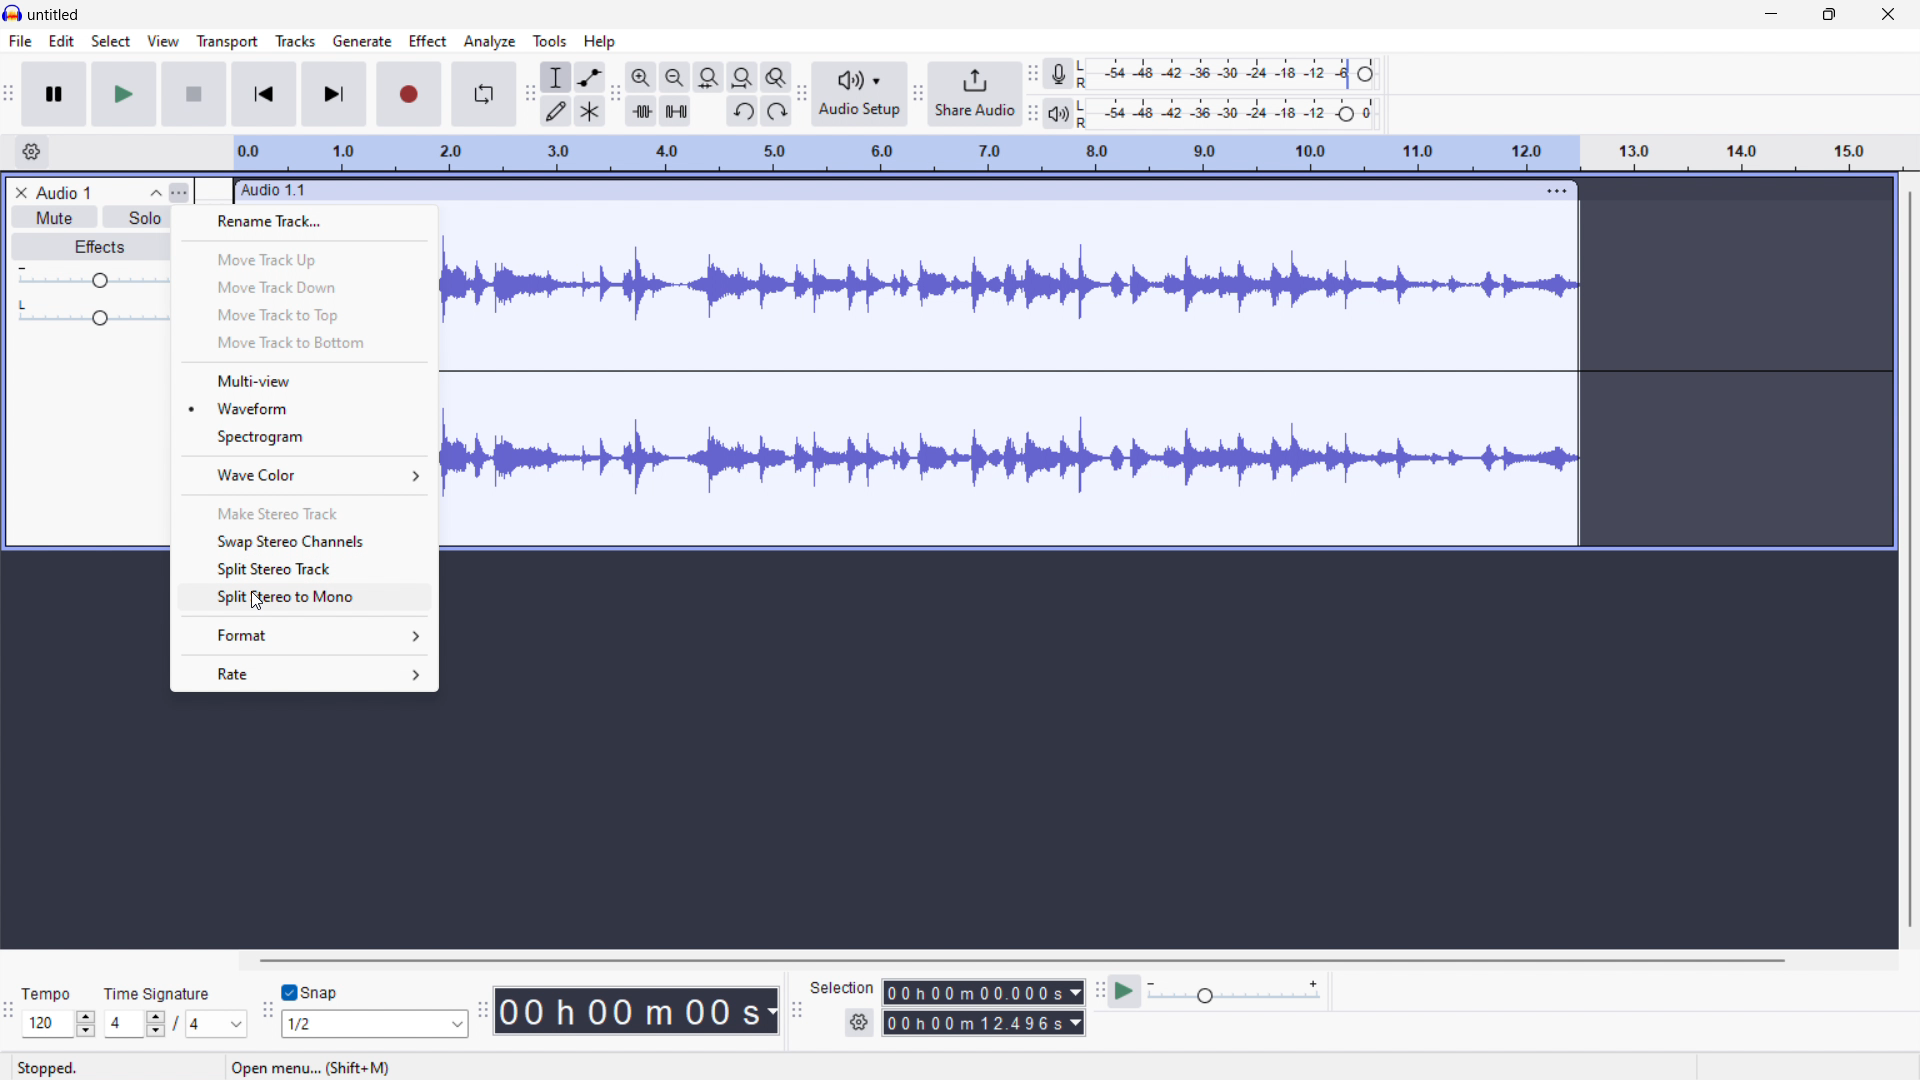 This screenshot has height=1080, width=1920. Describe the element at coordinates (616, 94) in the screenshot. I see `edit toolbar` at that location.